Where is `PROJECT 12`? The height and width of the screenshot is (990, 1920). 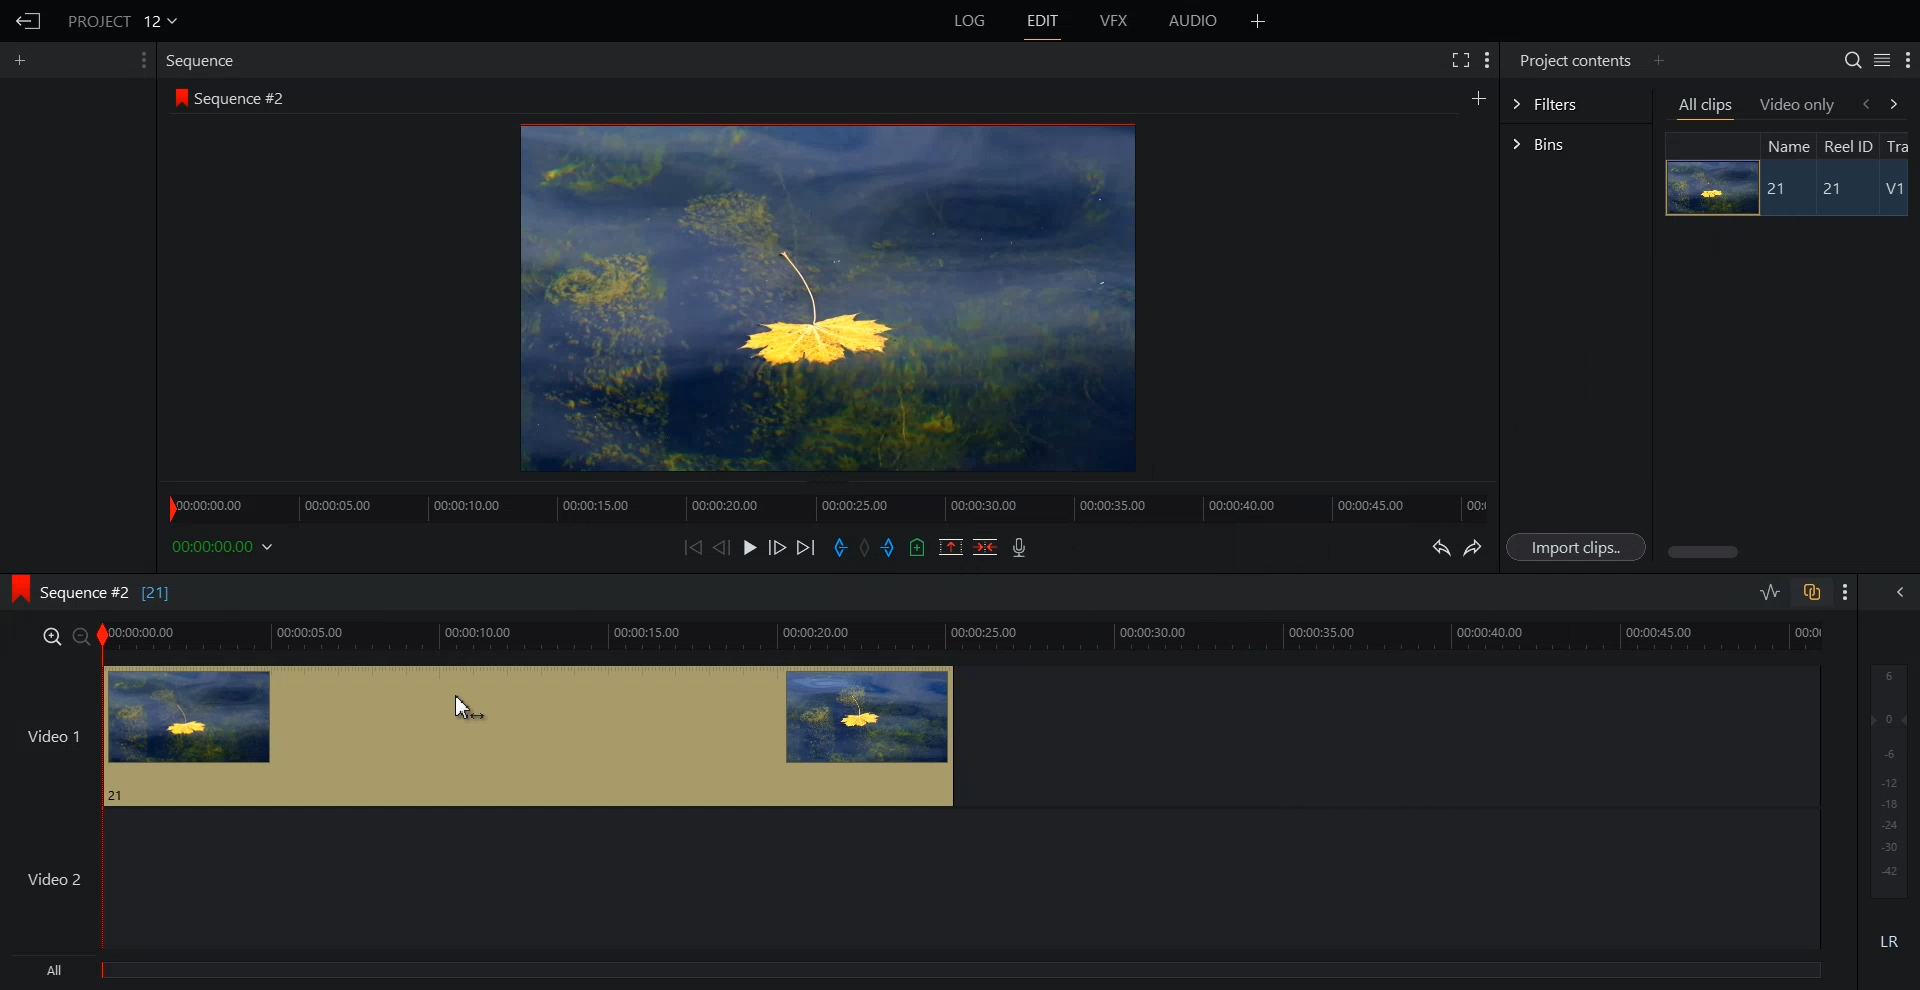 PROJECT 12 is located at coordinates (123, 20).